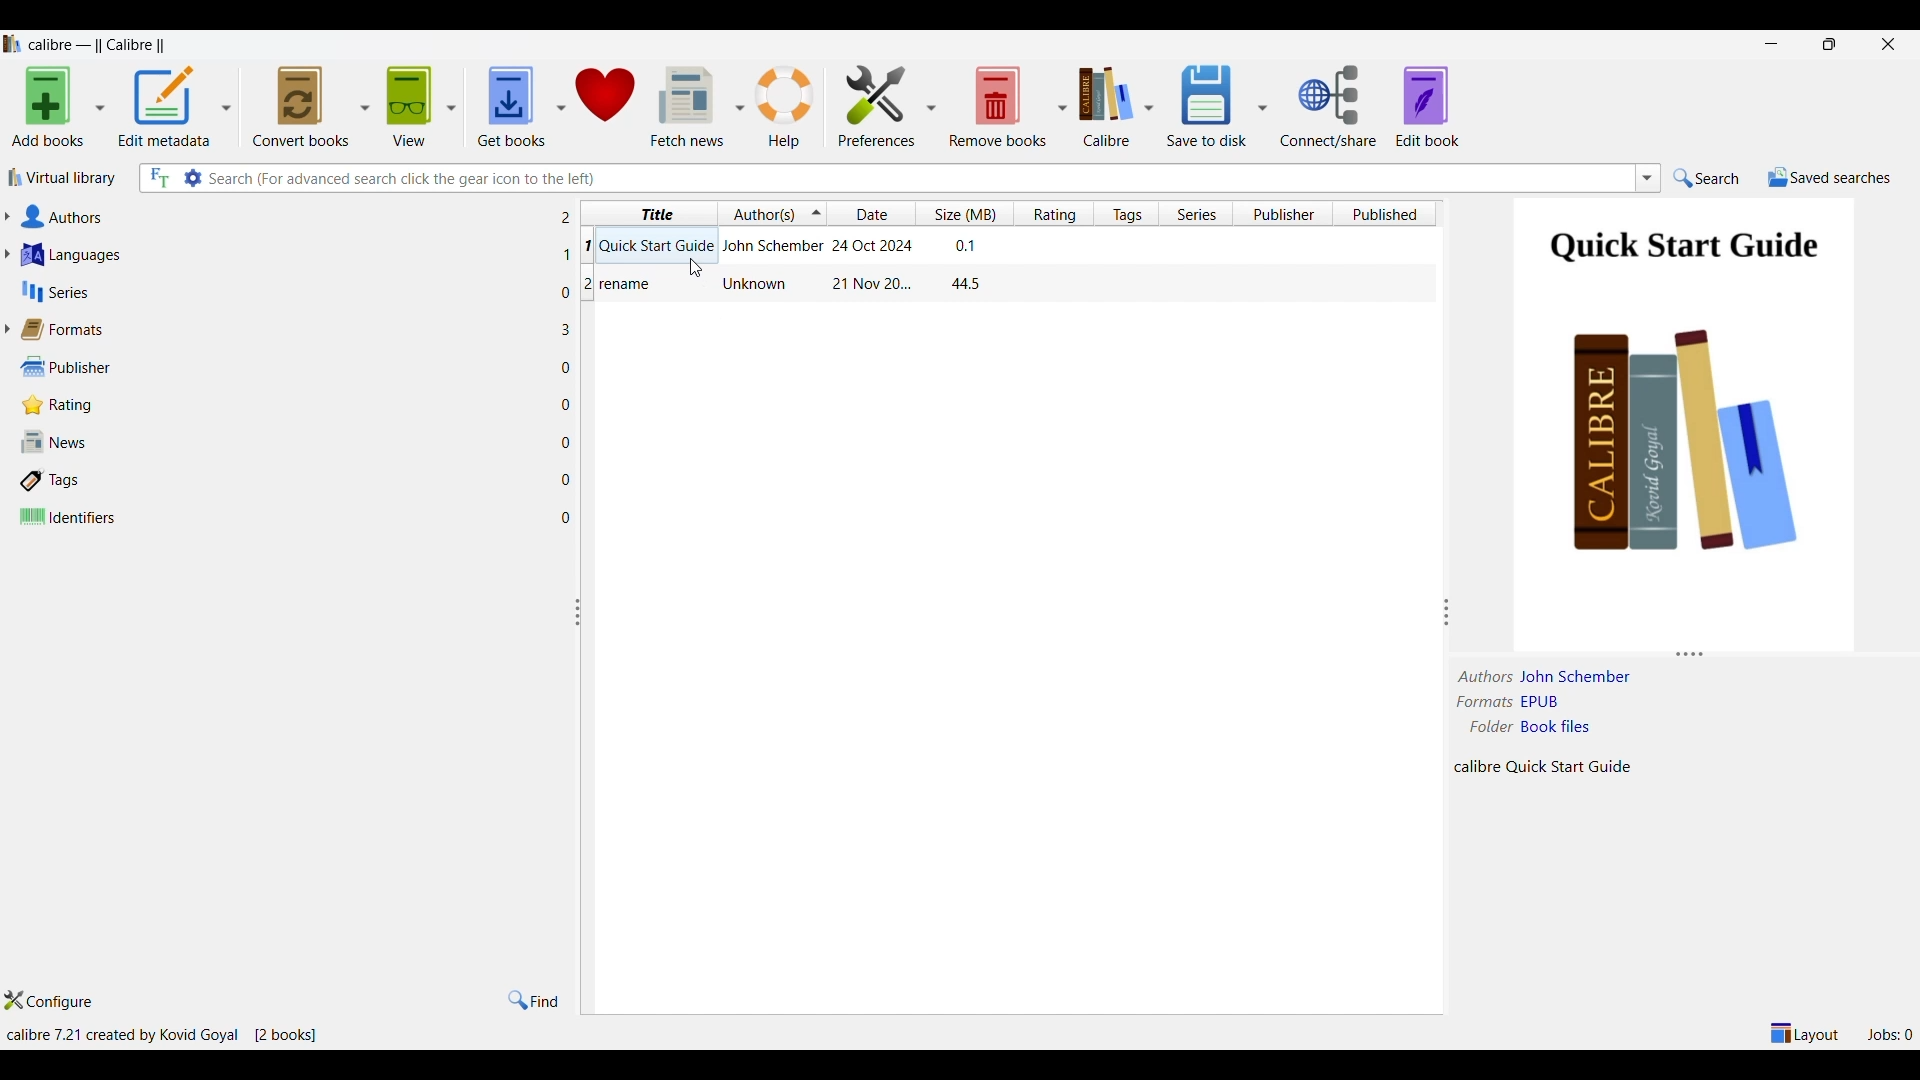  I want to click on List searches, so click(1648, 178).